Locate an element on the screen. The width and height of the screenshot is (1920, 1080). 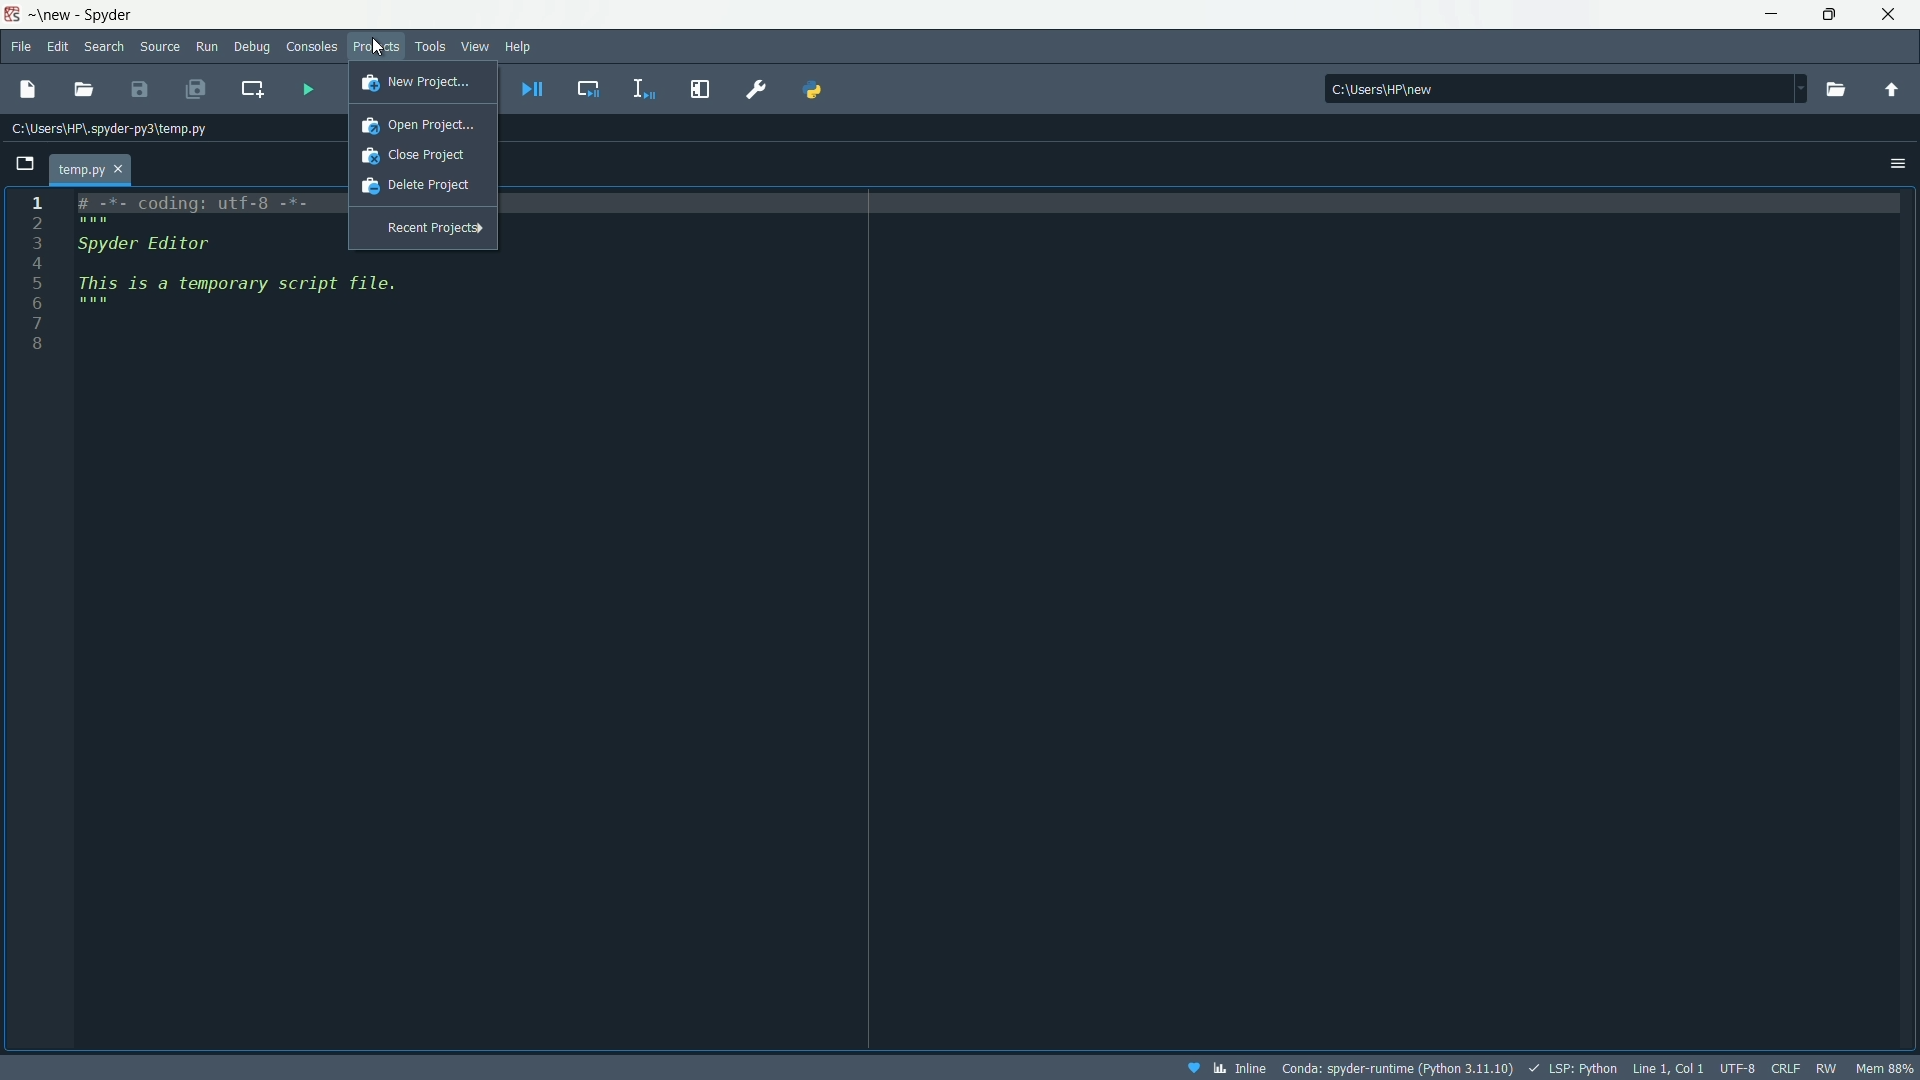
Debug selection is located at coordinates (647, 88).